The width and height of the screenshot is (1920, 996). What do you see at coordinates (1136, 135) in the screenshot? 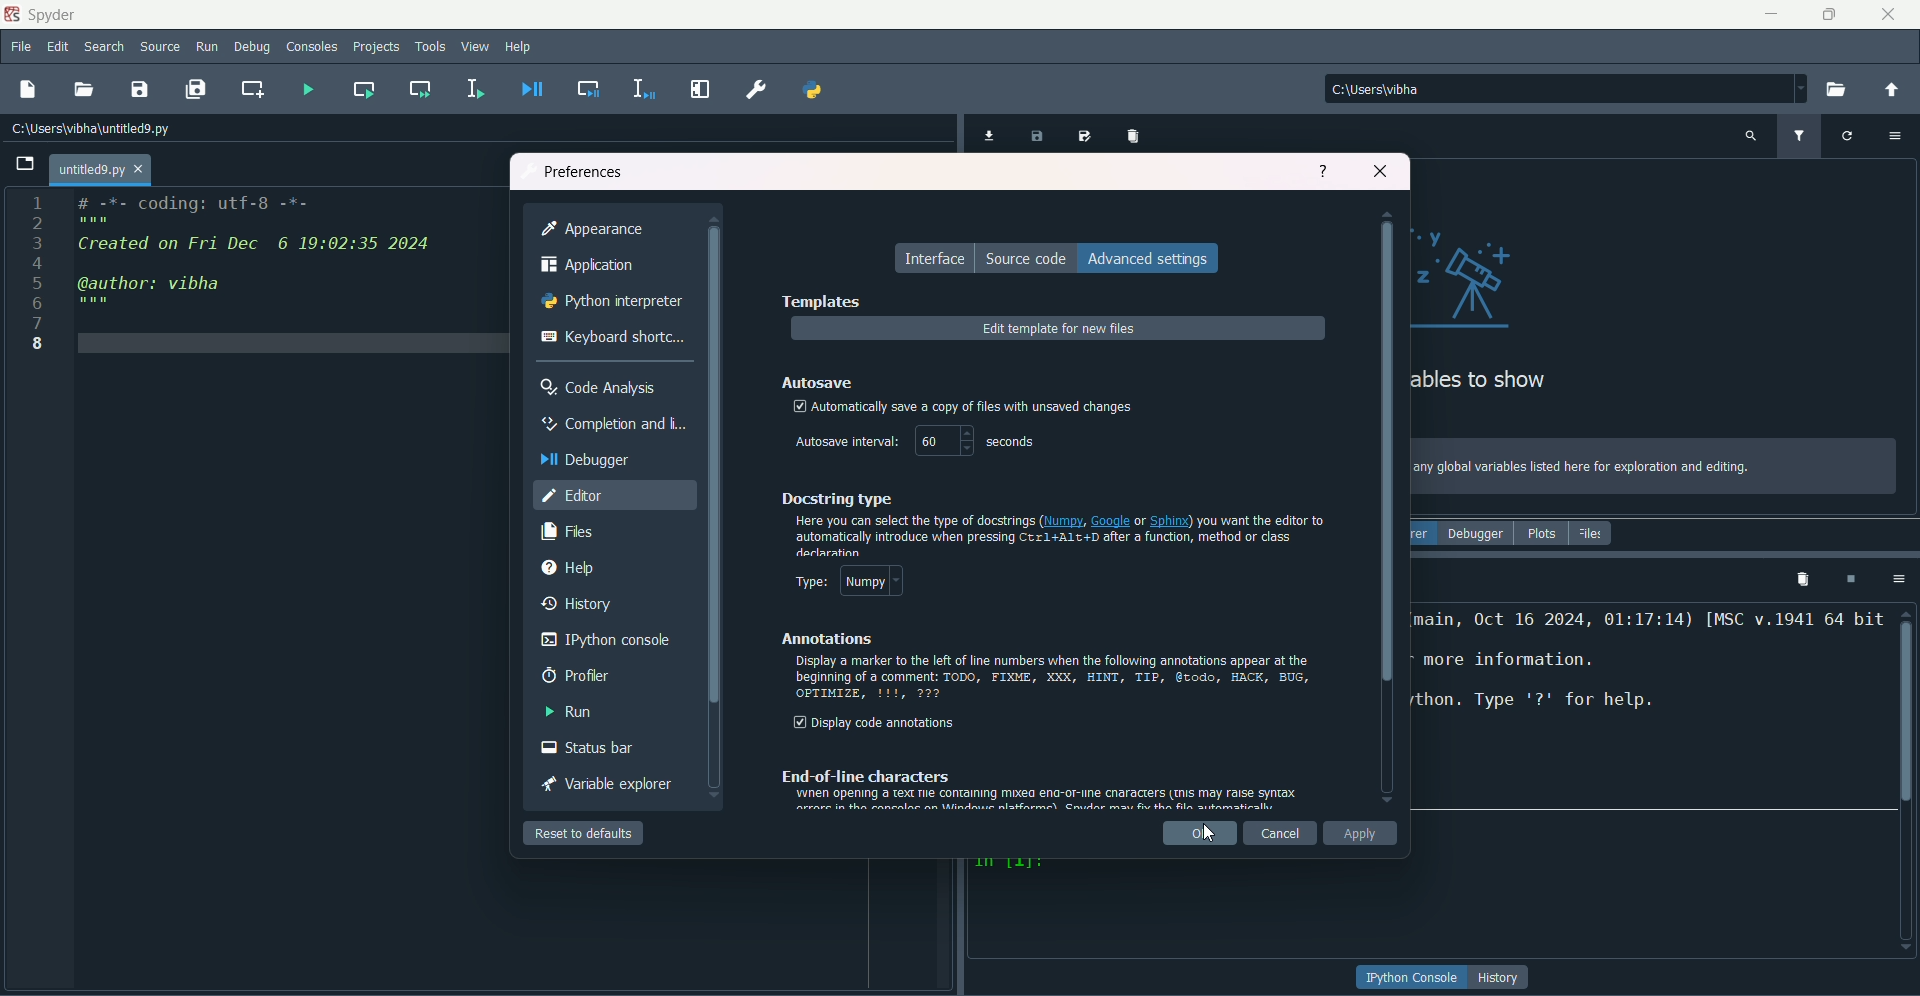
I see `remove all variables` at bounding box center [1136, 135].